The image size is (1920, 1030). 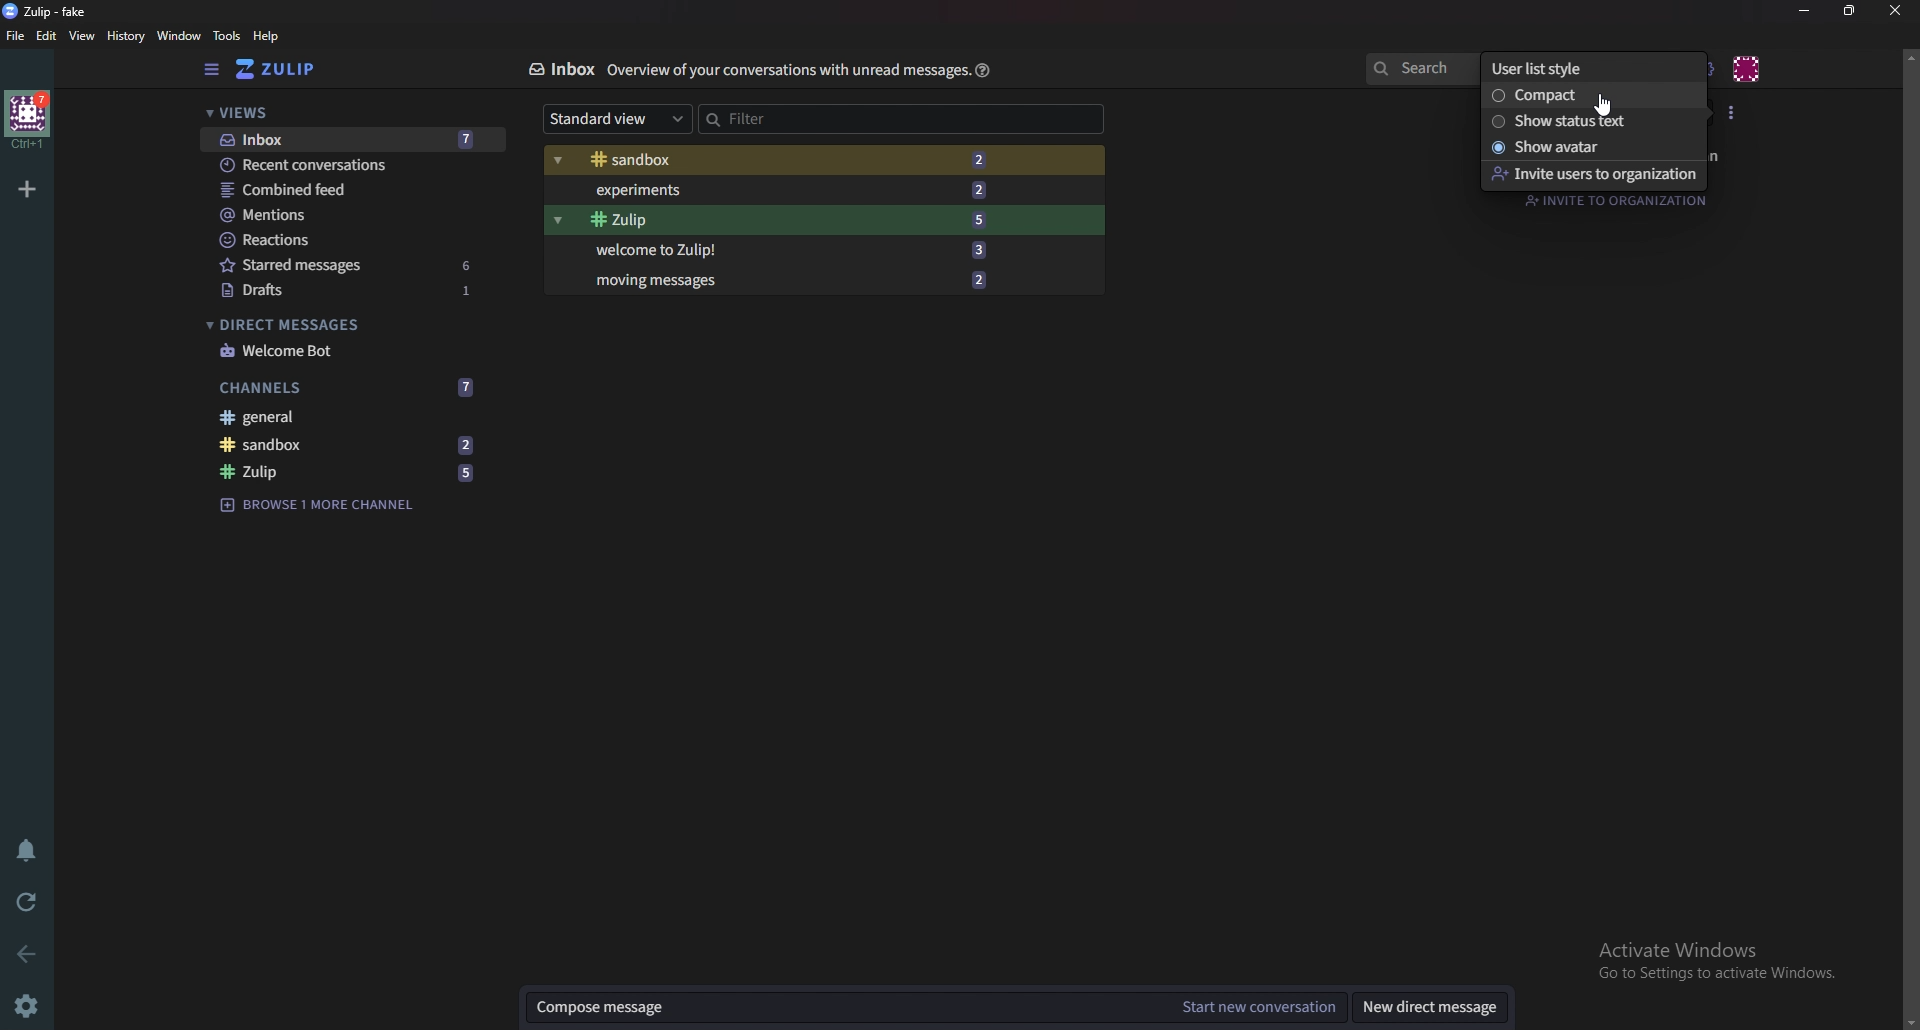 What do you see at coordinates (346, 417) in the screenshot?
I see `General` at bounding box center [346, 417].